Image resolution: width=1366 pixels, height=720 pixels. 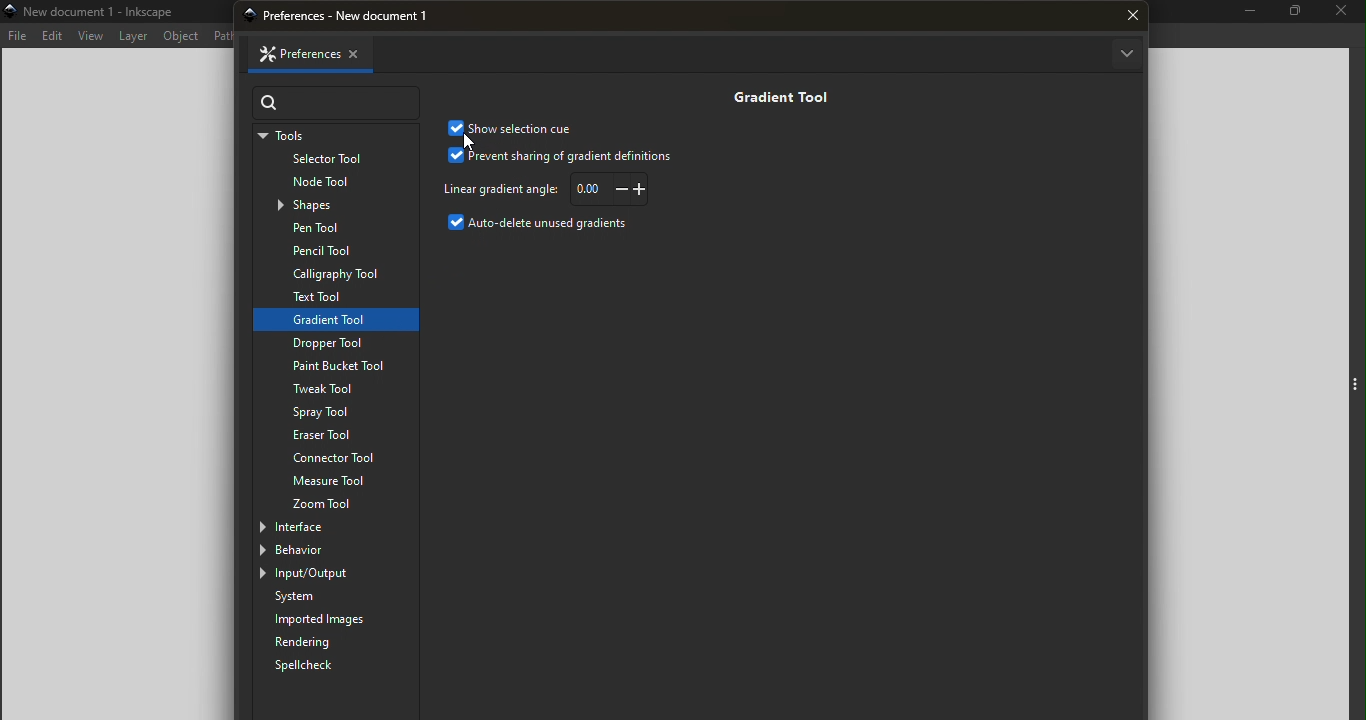 What do you see at coordinates (341, 206) in the screenshot?
I see `Shapes` at bounding box center [341, 206].